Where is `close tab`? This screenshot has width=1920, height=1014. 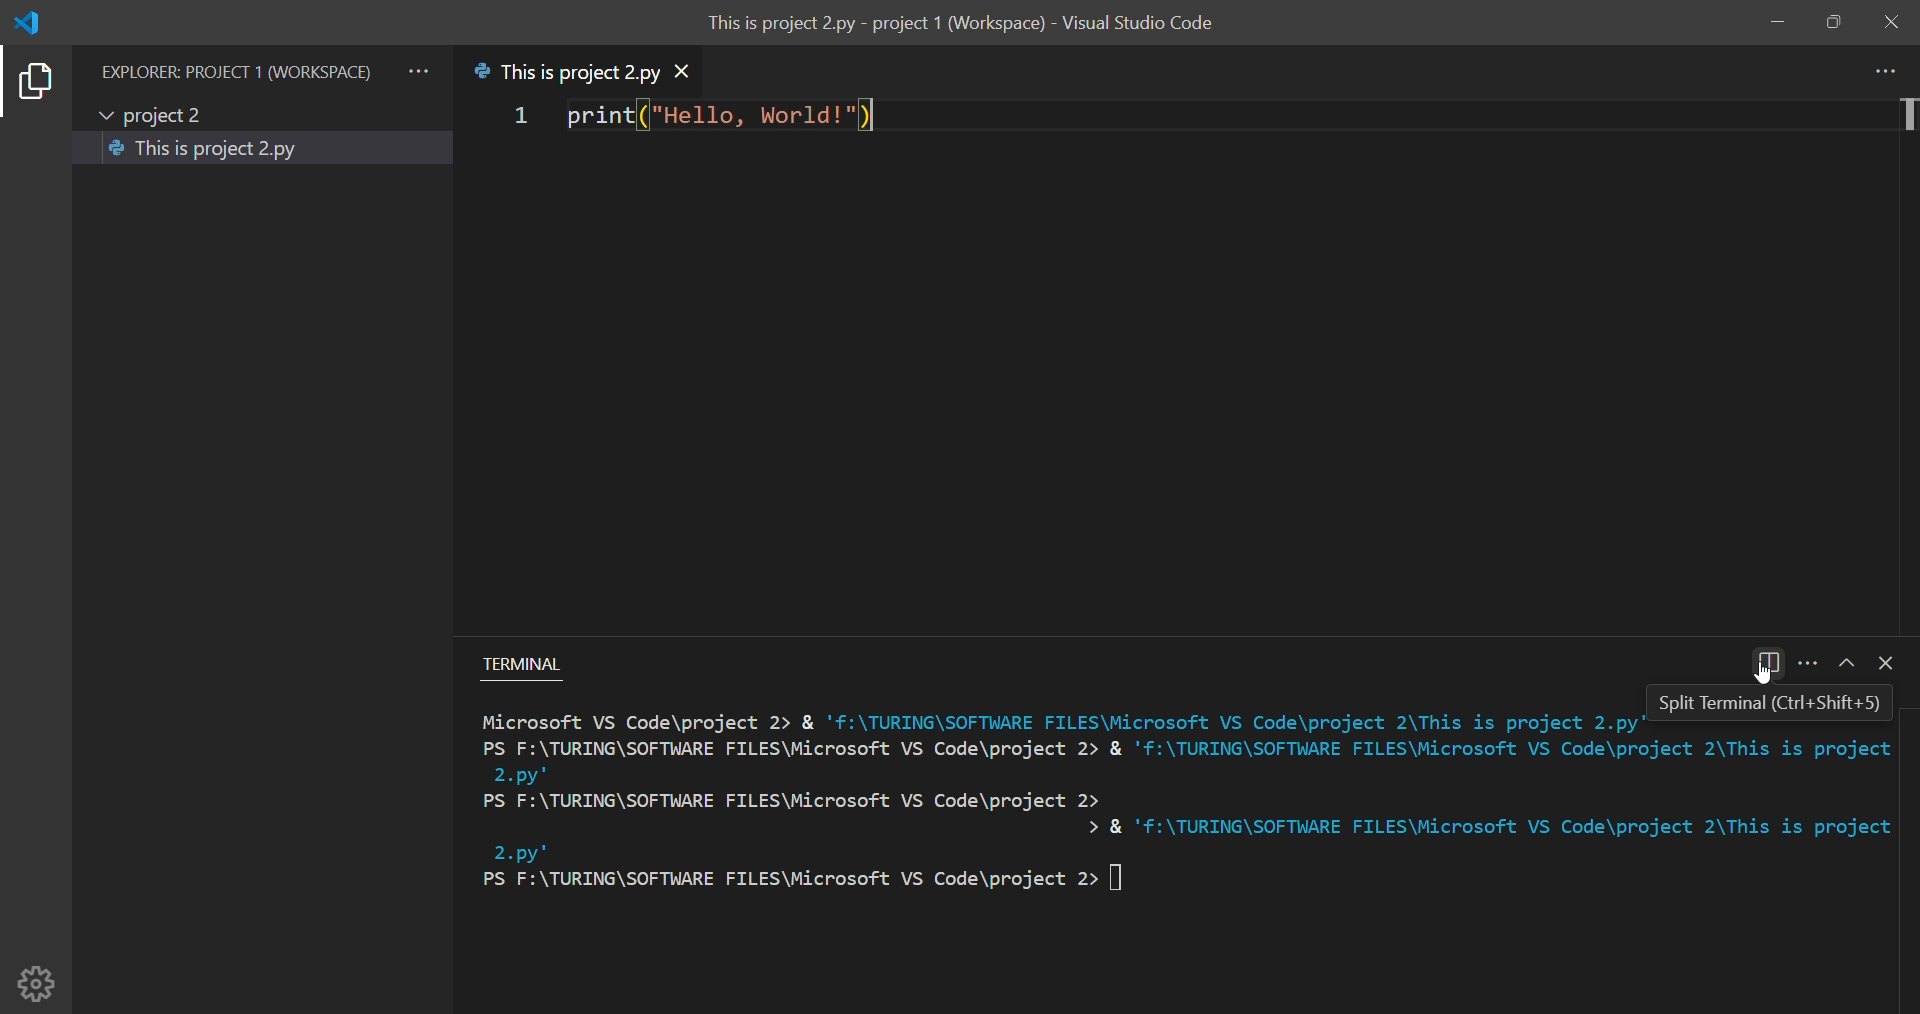
close tab is located at coordinates (702, 70).